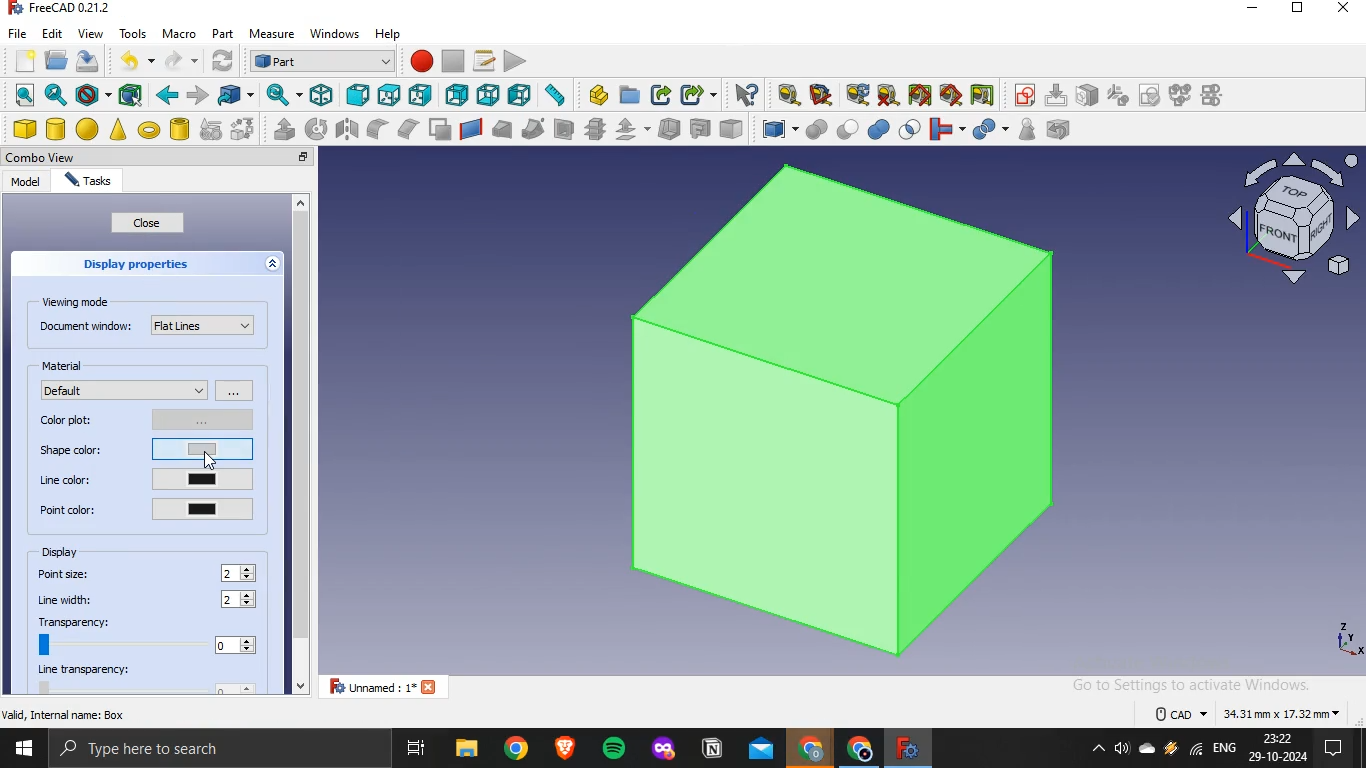 The image size is (1366, 768). Describe the element at coordinates (983, 94) in the screenshot. I see `toggle delta` at that location.